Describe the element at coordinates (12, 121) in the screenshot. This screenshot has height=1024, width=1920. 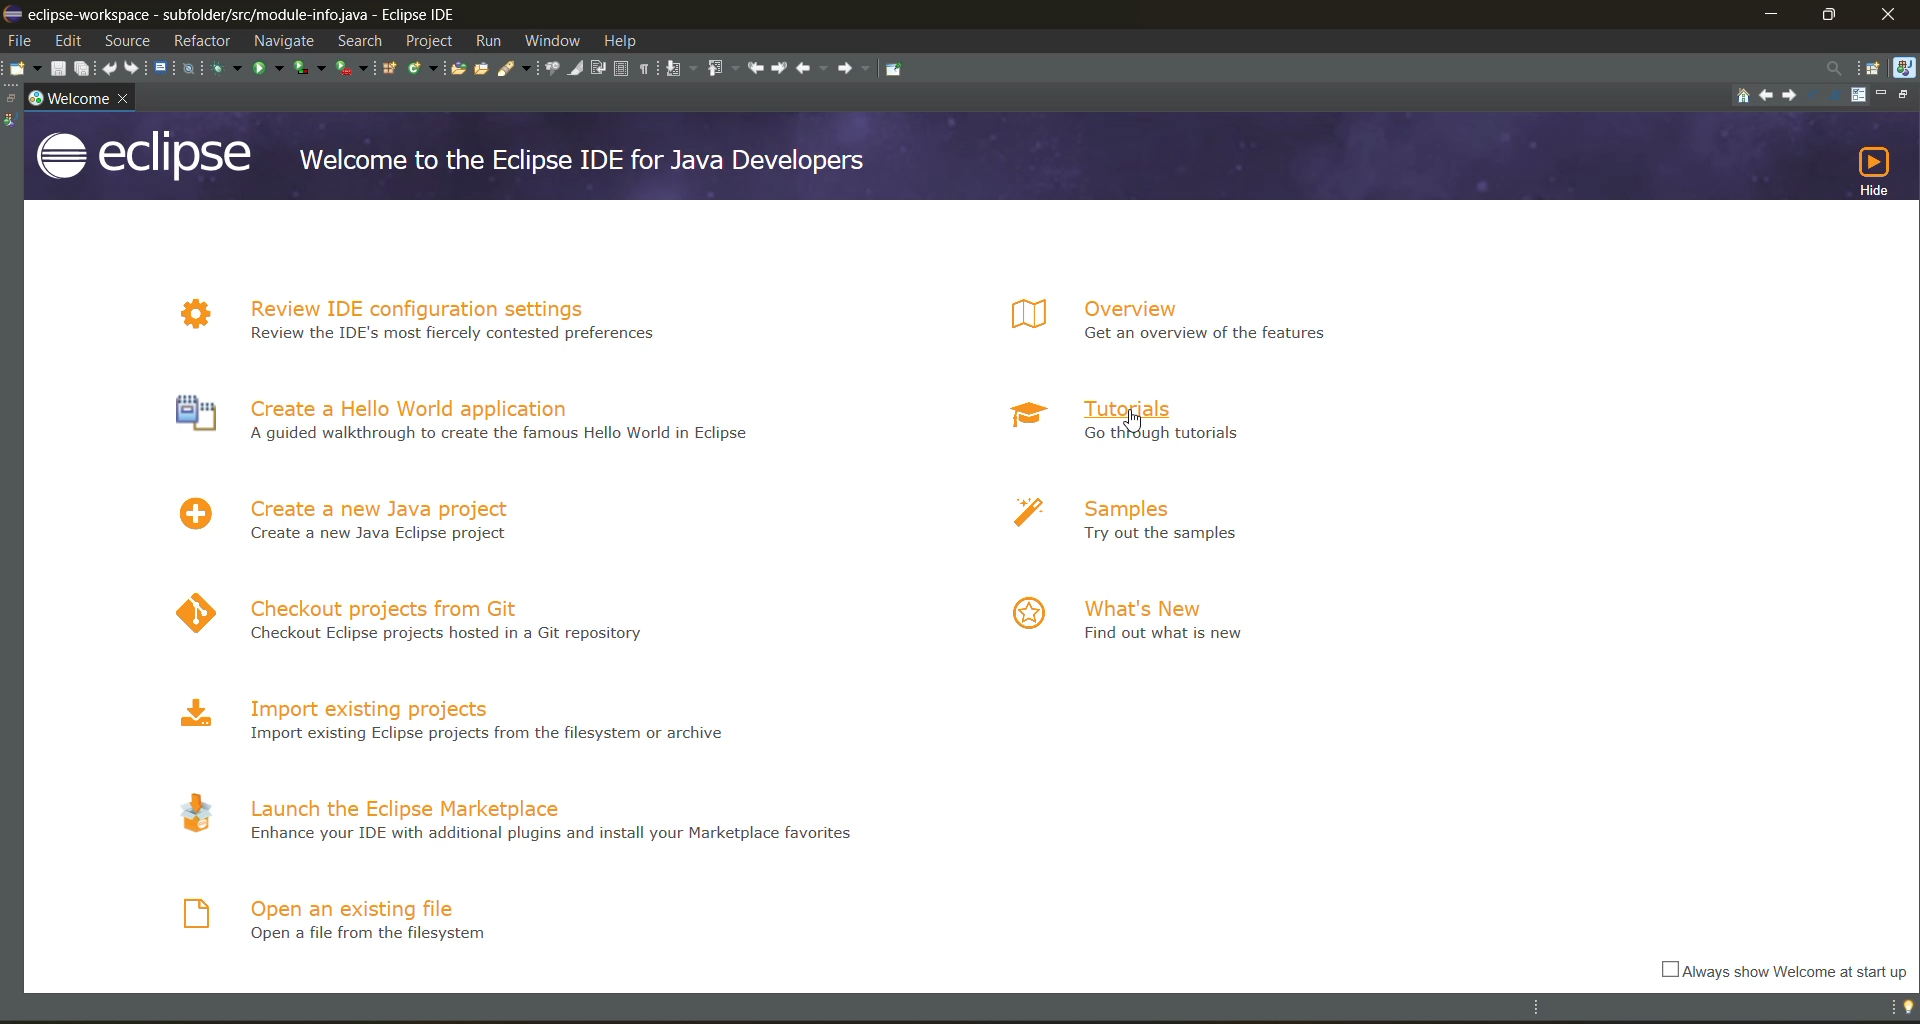
I see `java` at that location.